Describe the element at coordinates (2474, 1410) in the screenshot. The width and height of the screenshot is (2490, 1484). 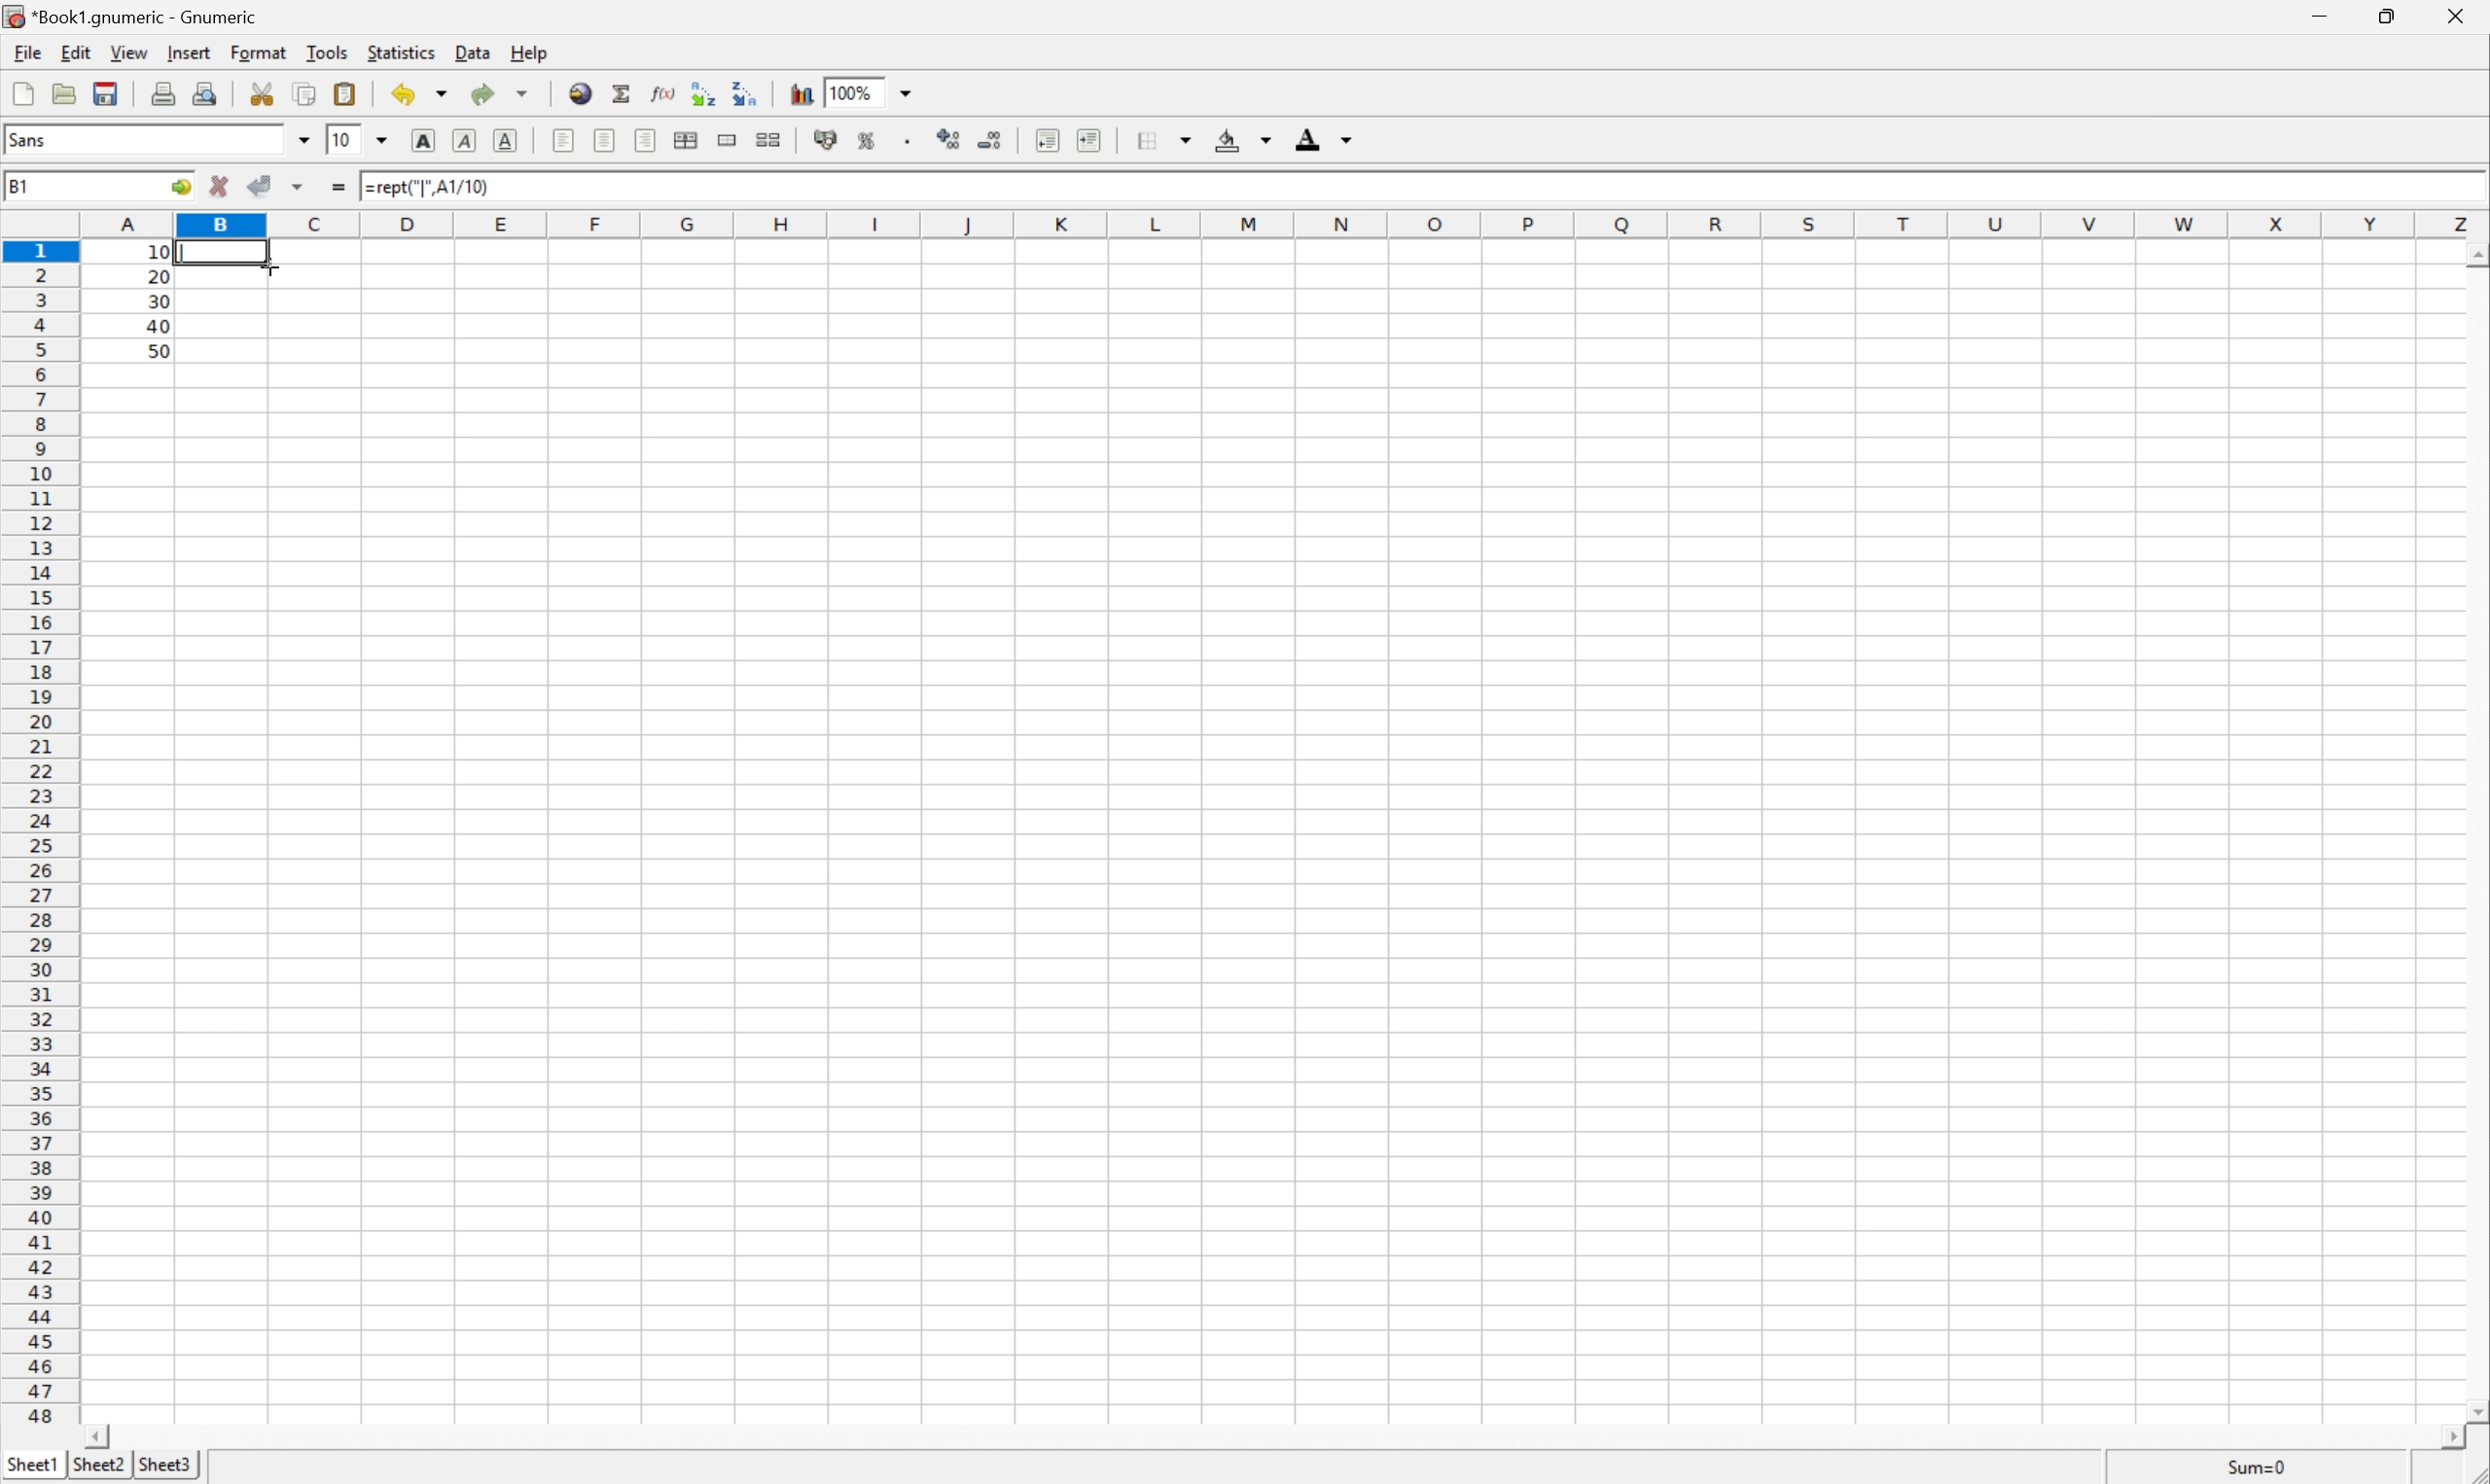
I see `Scroll Down` at that location.